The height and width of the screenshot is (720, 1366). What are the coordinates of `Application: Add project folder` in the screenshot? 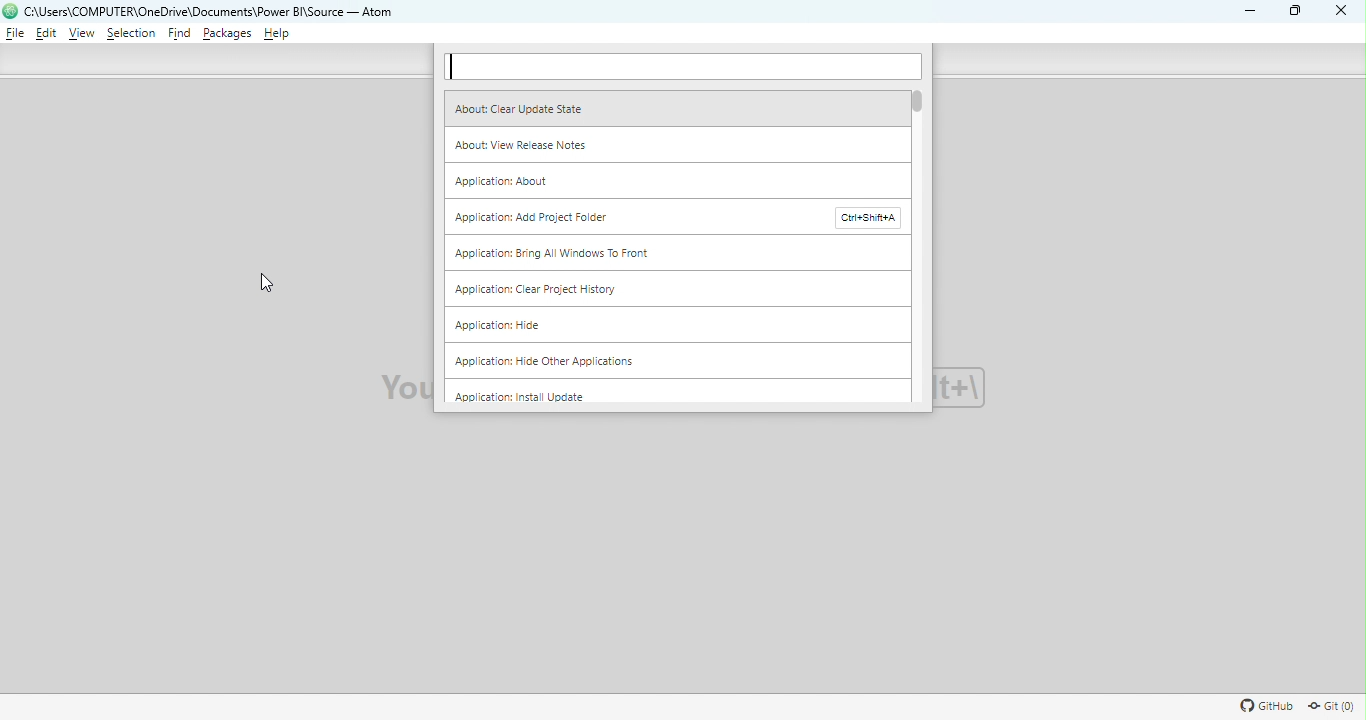 It's located at (681, 217).